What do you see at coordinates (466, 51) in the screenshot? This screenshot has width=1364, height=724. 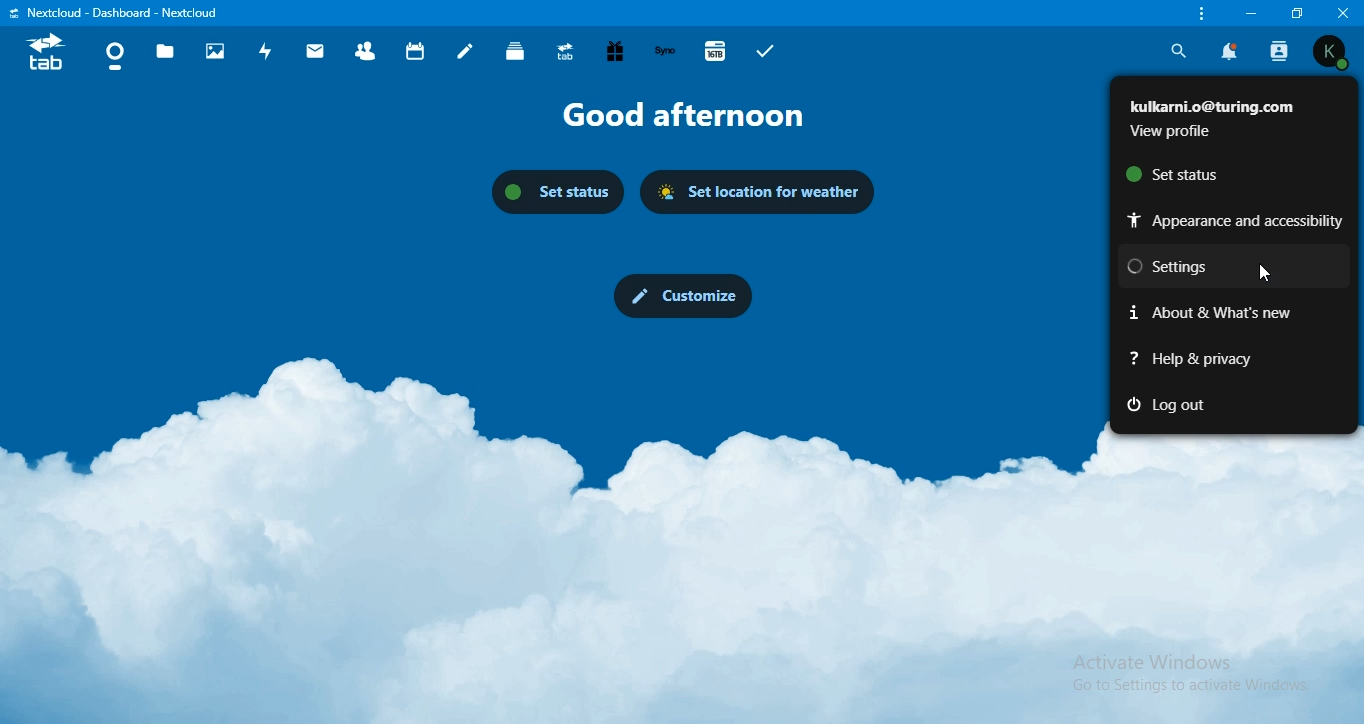 I see `notes` at bounding box center [466, 51].